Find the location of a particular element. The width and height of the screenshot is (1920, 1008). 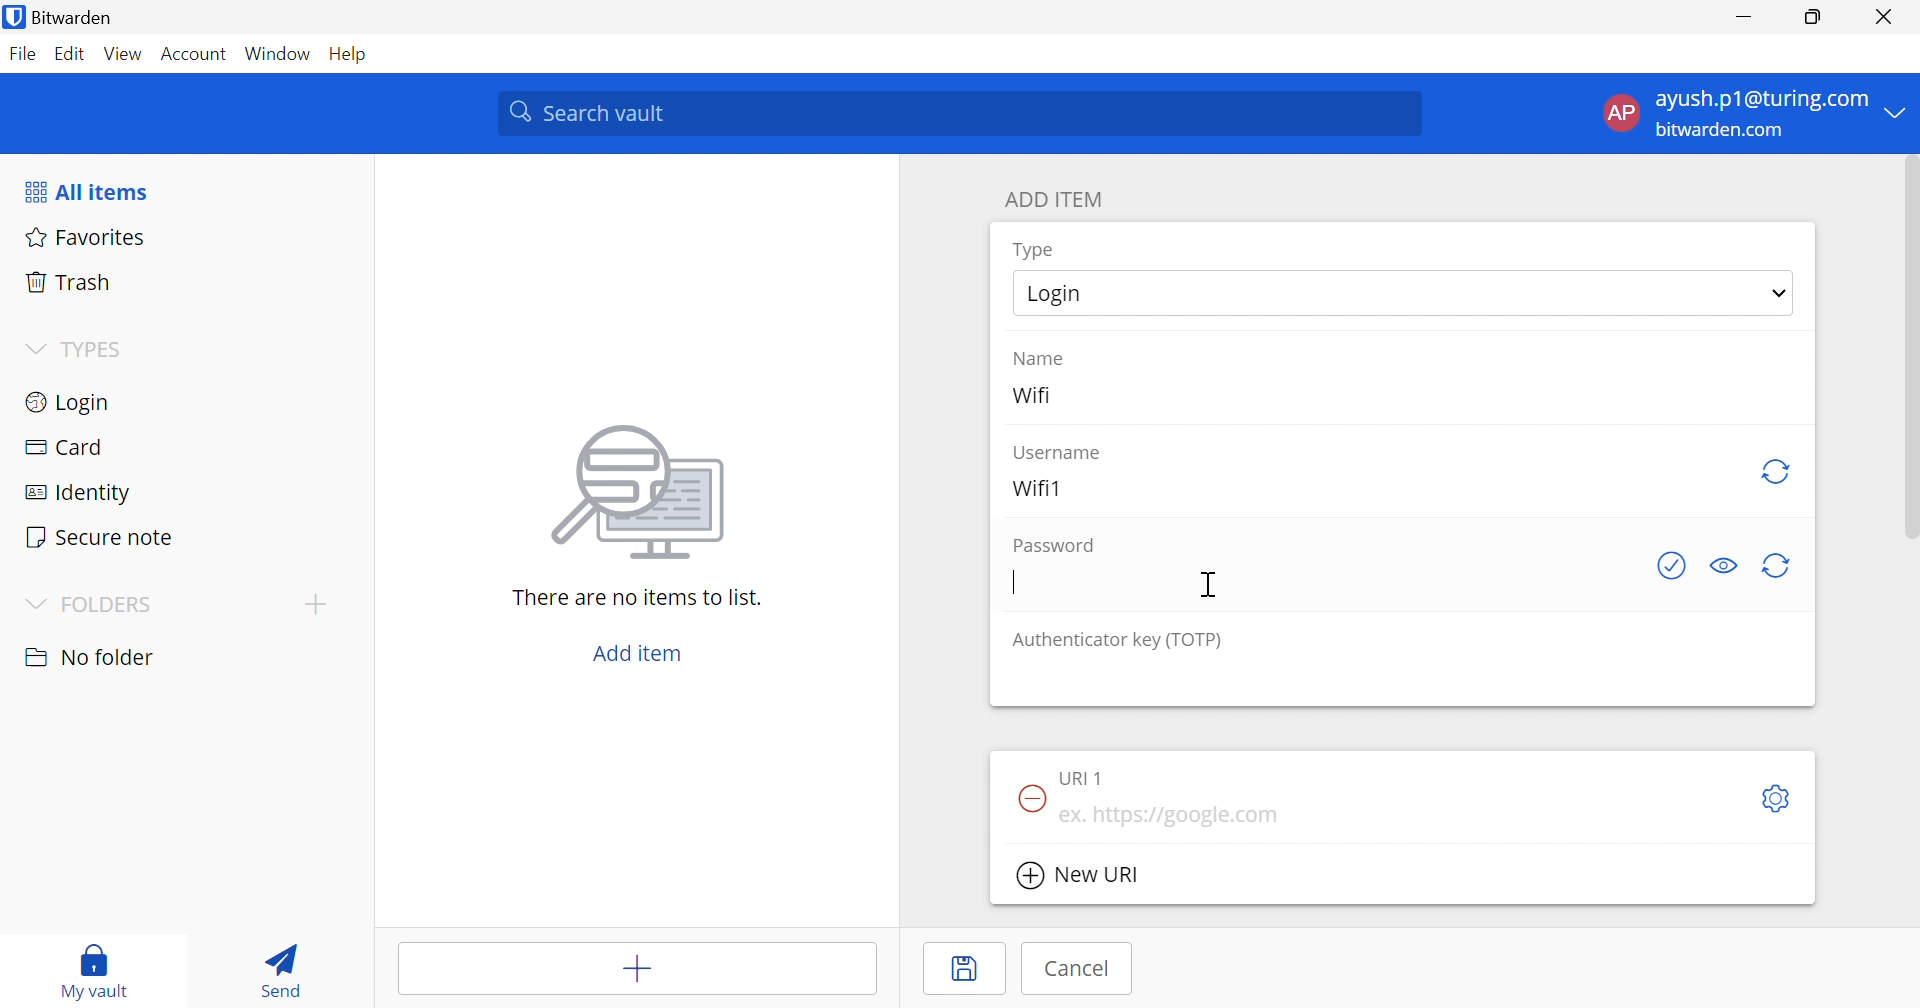

Add item is located at coordinates (638, 653).